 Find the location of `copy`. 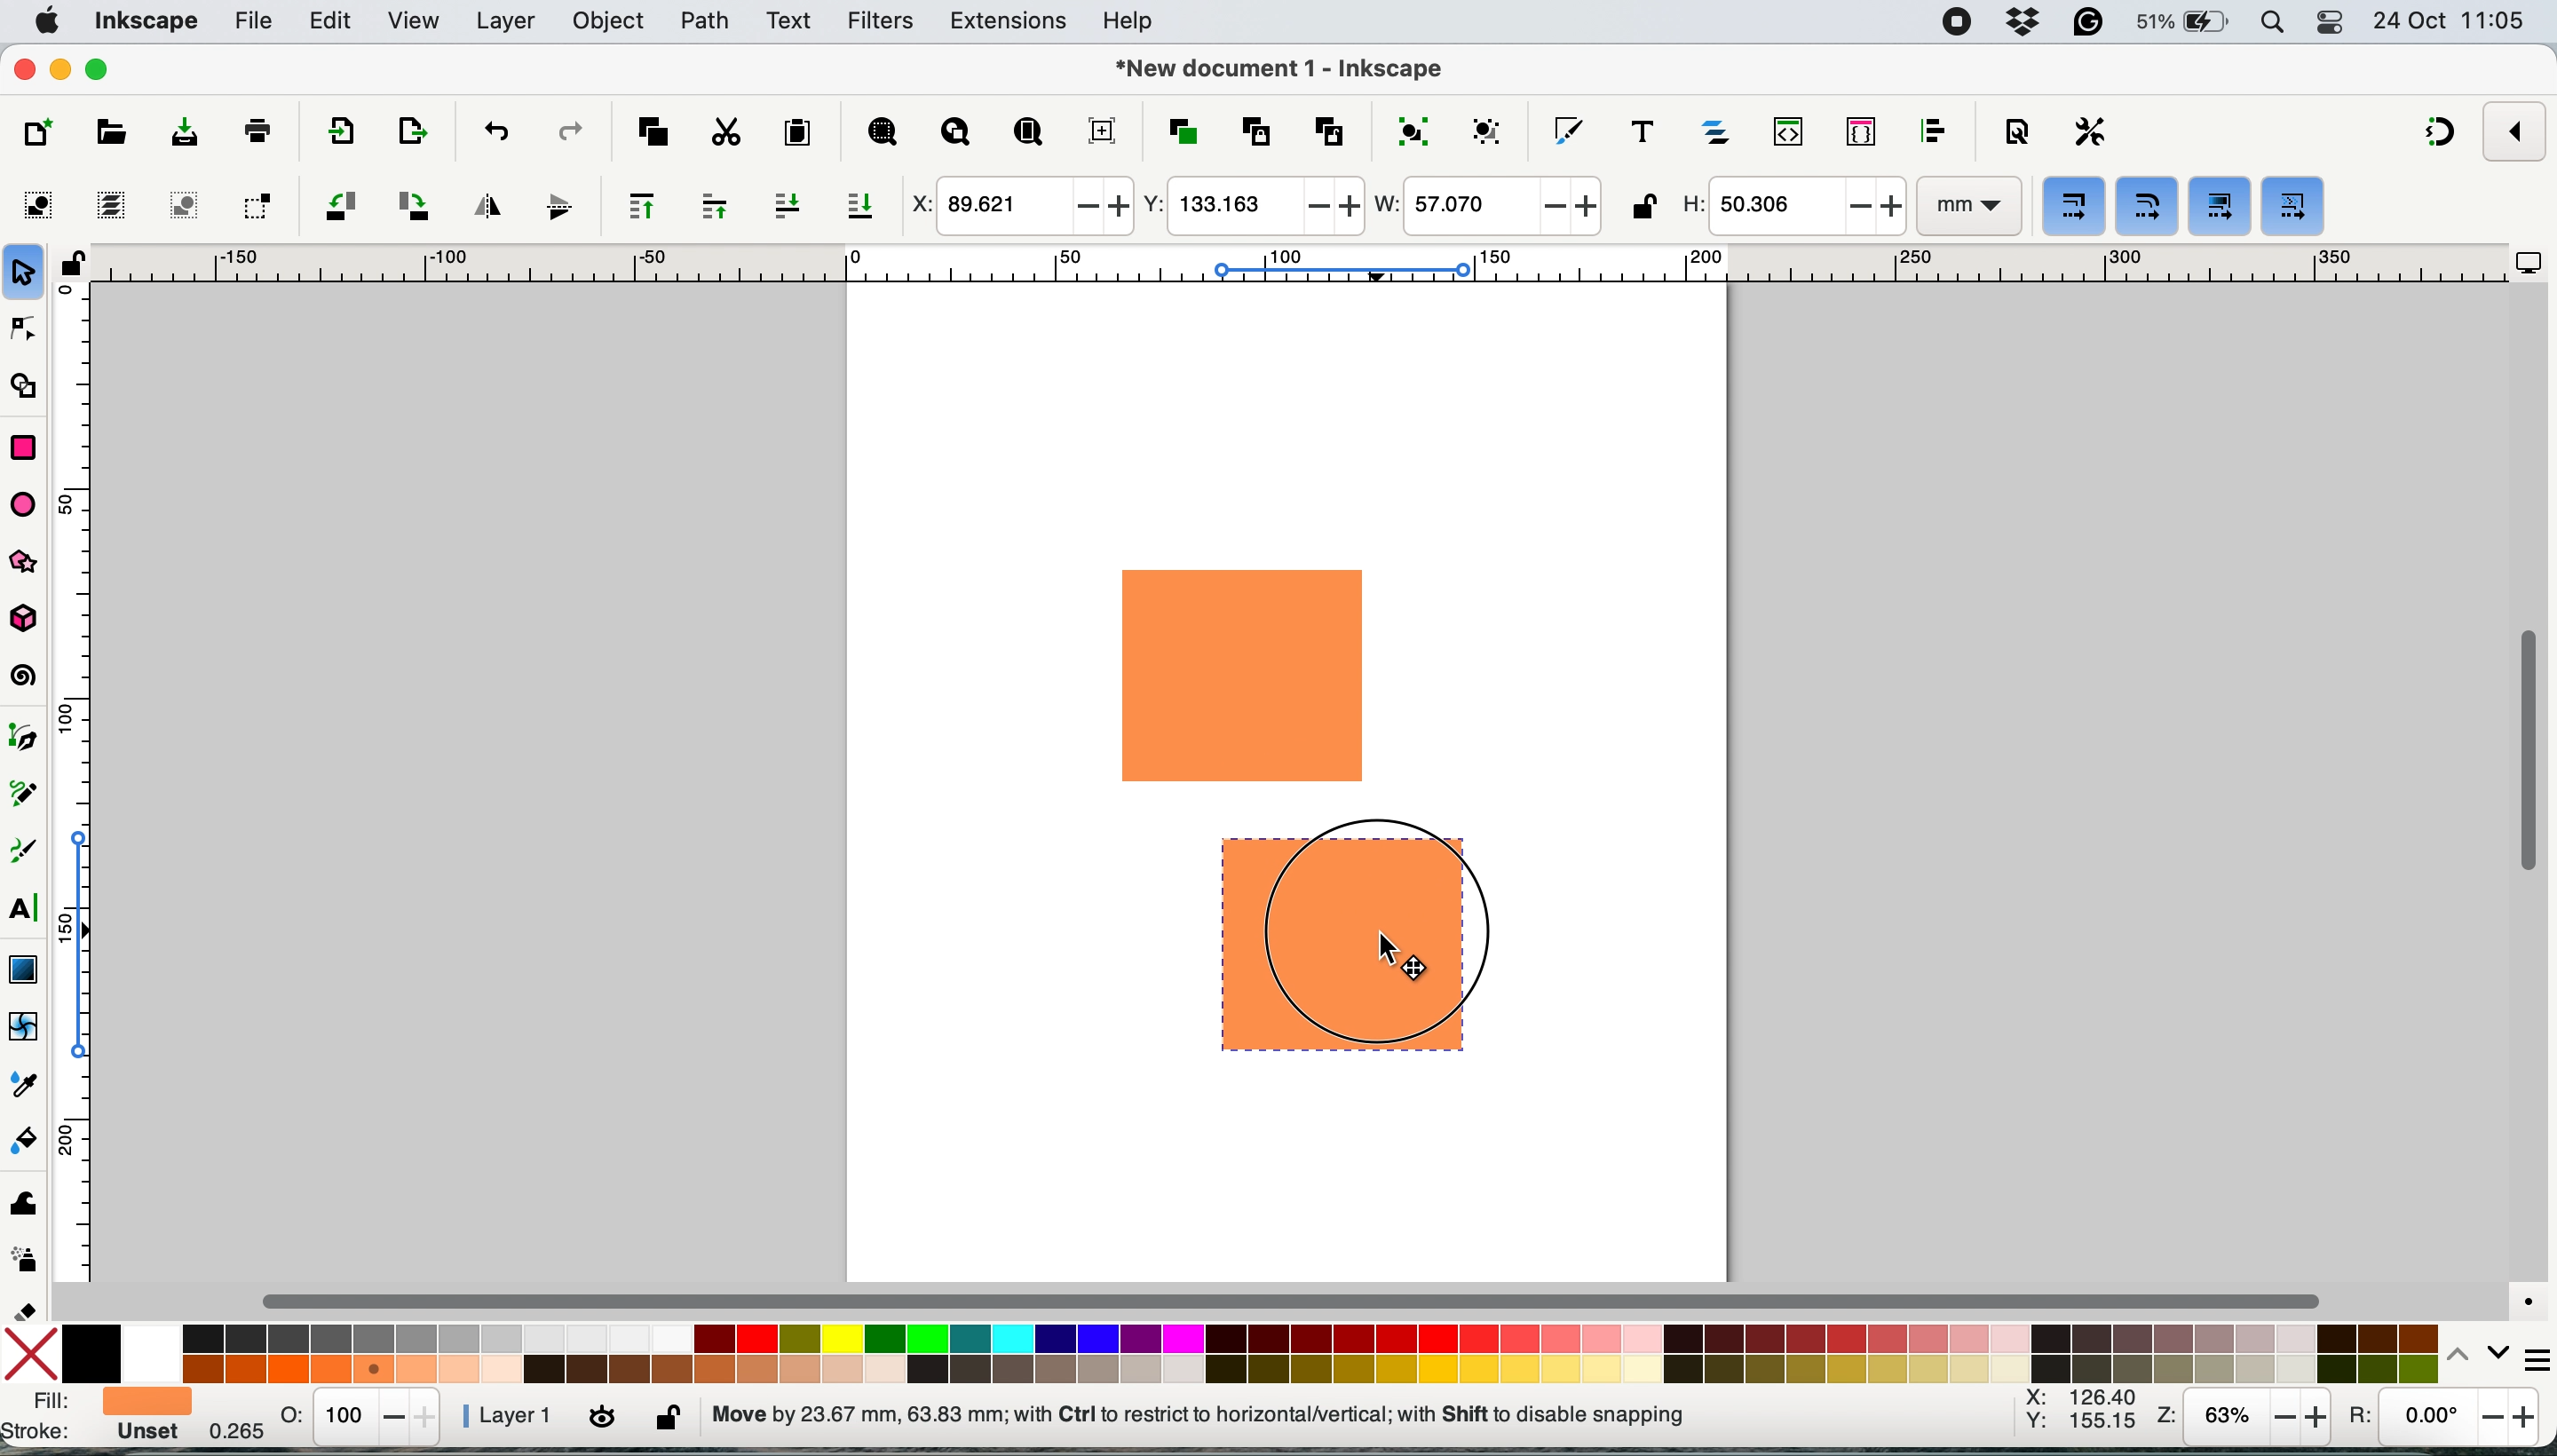

copy is located at coordinates (653, 129).